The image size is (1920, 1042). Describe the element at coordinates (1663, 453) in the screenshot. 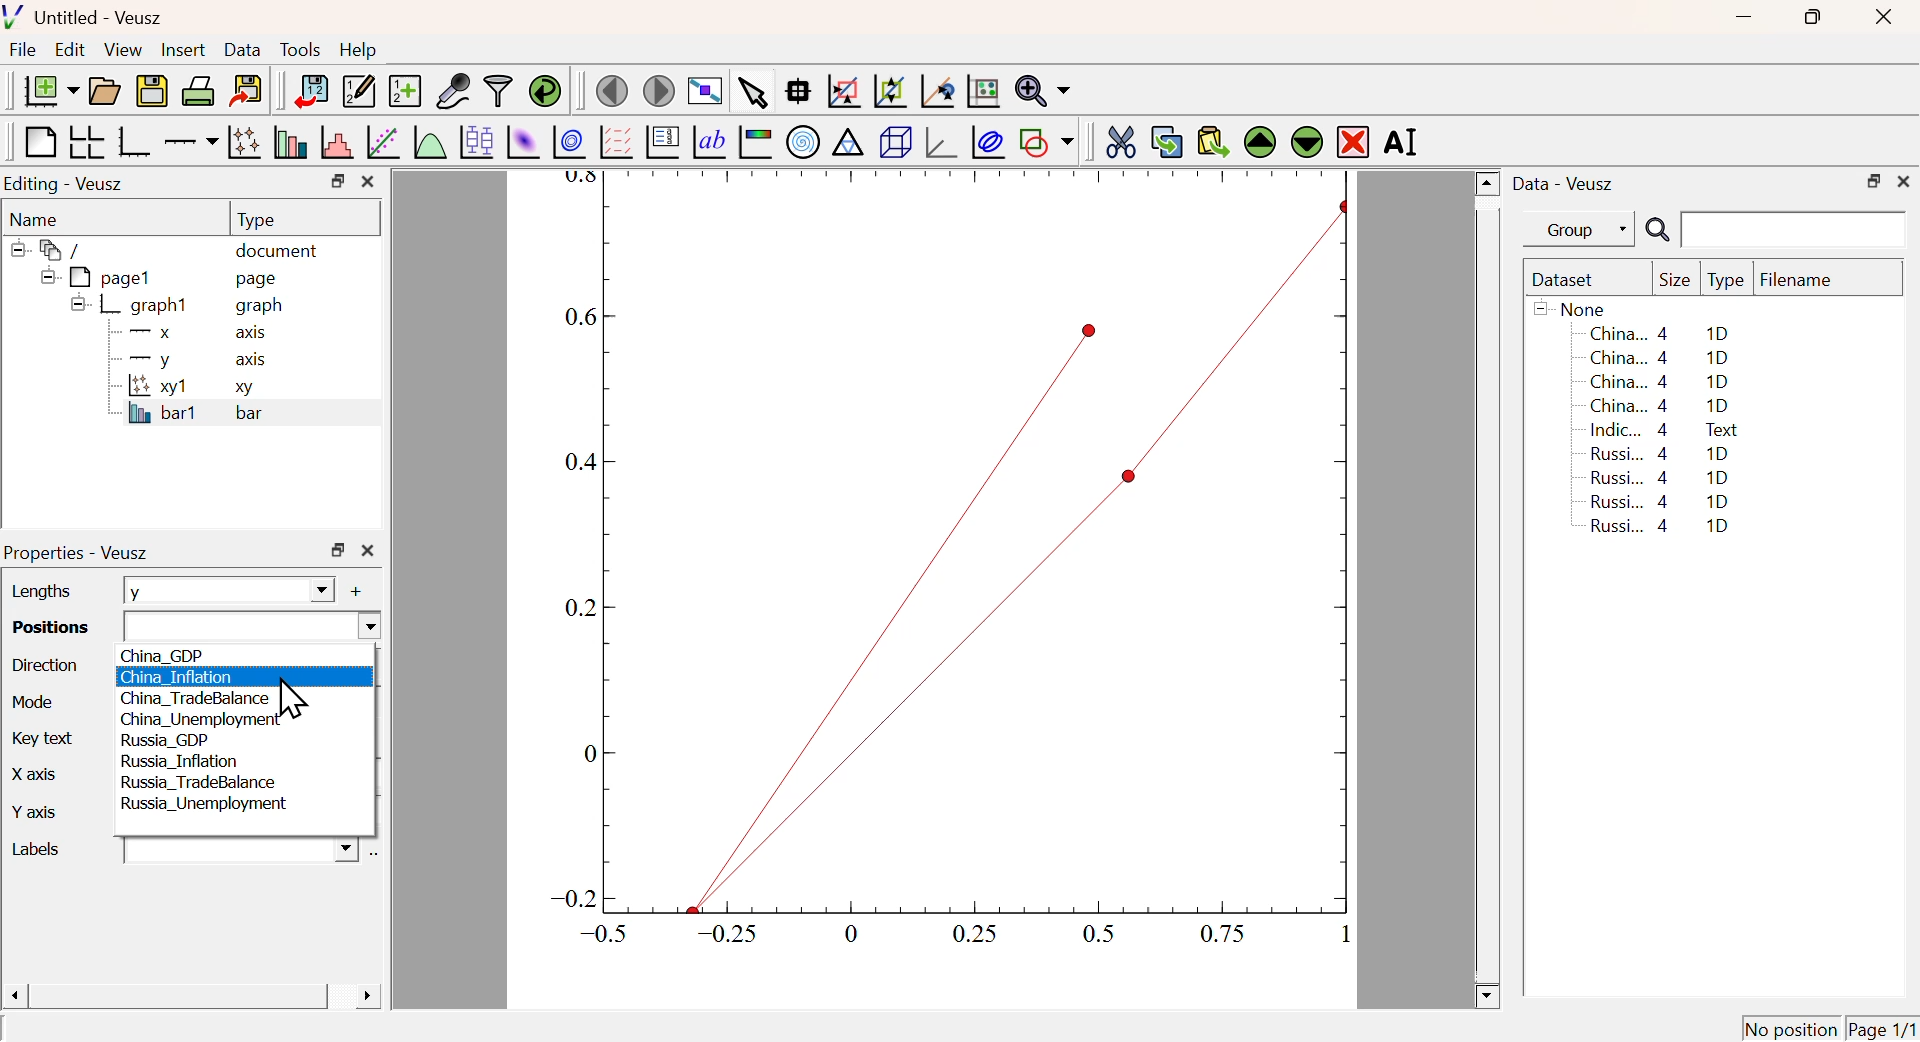

I see `Russi... 4 1D` at that location.